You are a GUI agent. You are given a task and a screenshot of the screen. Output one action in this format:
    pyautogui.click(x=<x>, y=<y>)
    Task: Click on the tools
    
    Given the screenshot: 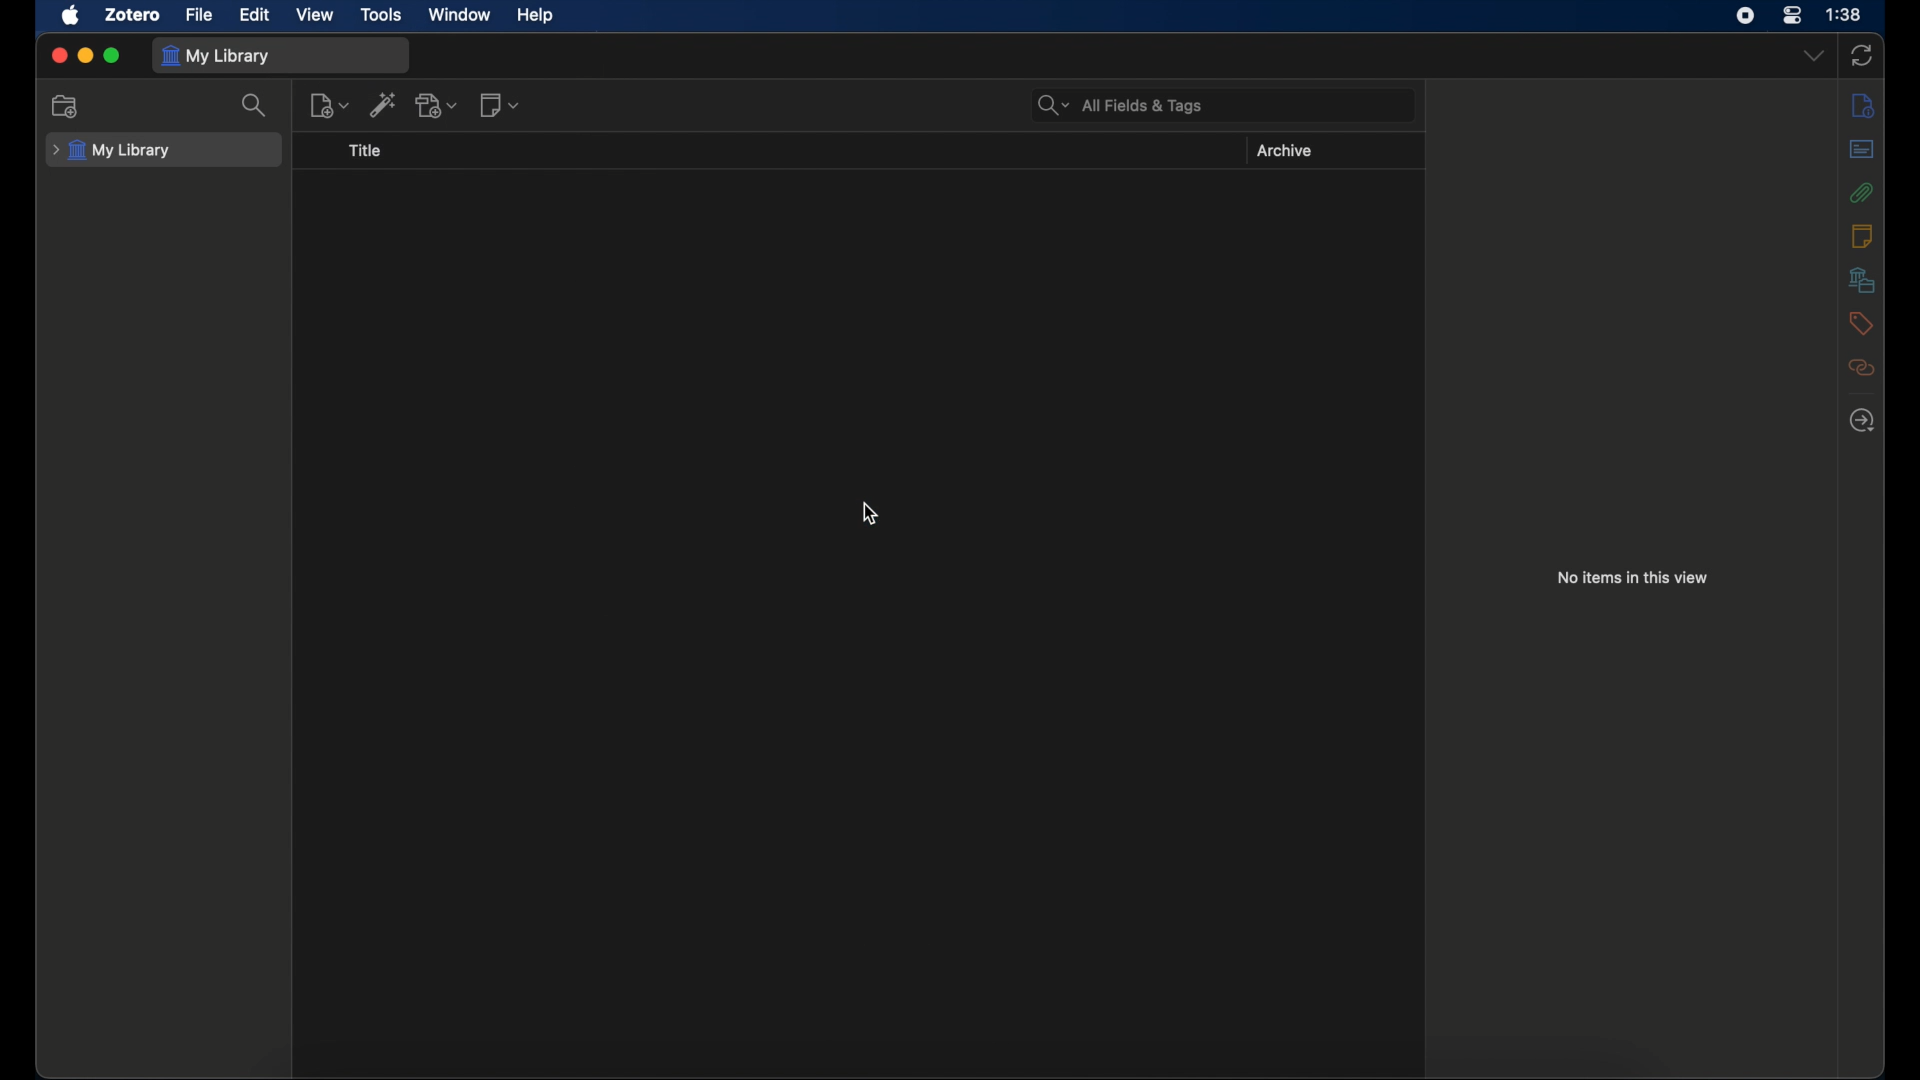 What is the action you would take?
    pyautogui.click(x=380, y=15)
    